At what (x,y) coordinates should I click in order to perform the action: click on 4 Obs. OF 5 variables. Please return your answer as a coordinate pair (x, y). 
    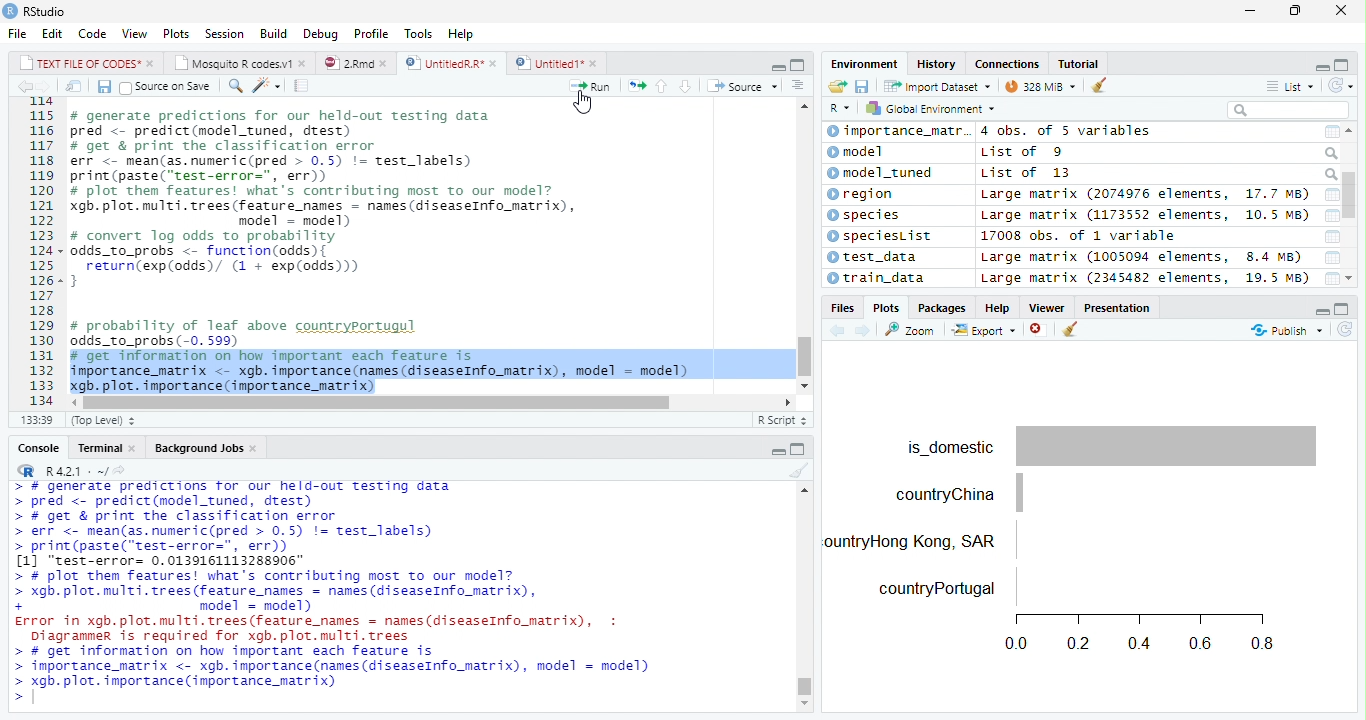
    Looking at the image, I should click on (1064, 132).